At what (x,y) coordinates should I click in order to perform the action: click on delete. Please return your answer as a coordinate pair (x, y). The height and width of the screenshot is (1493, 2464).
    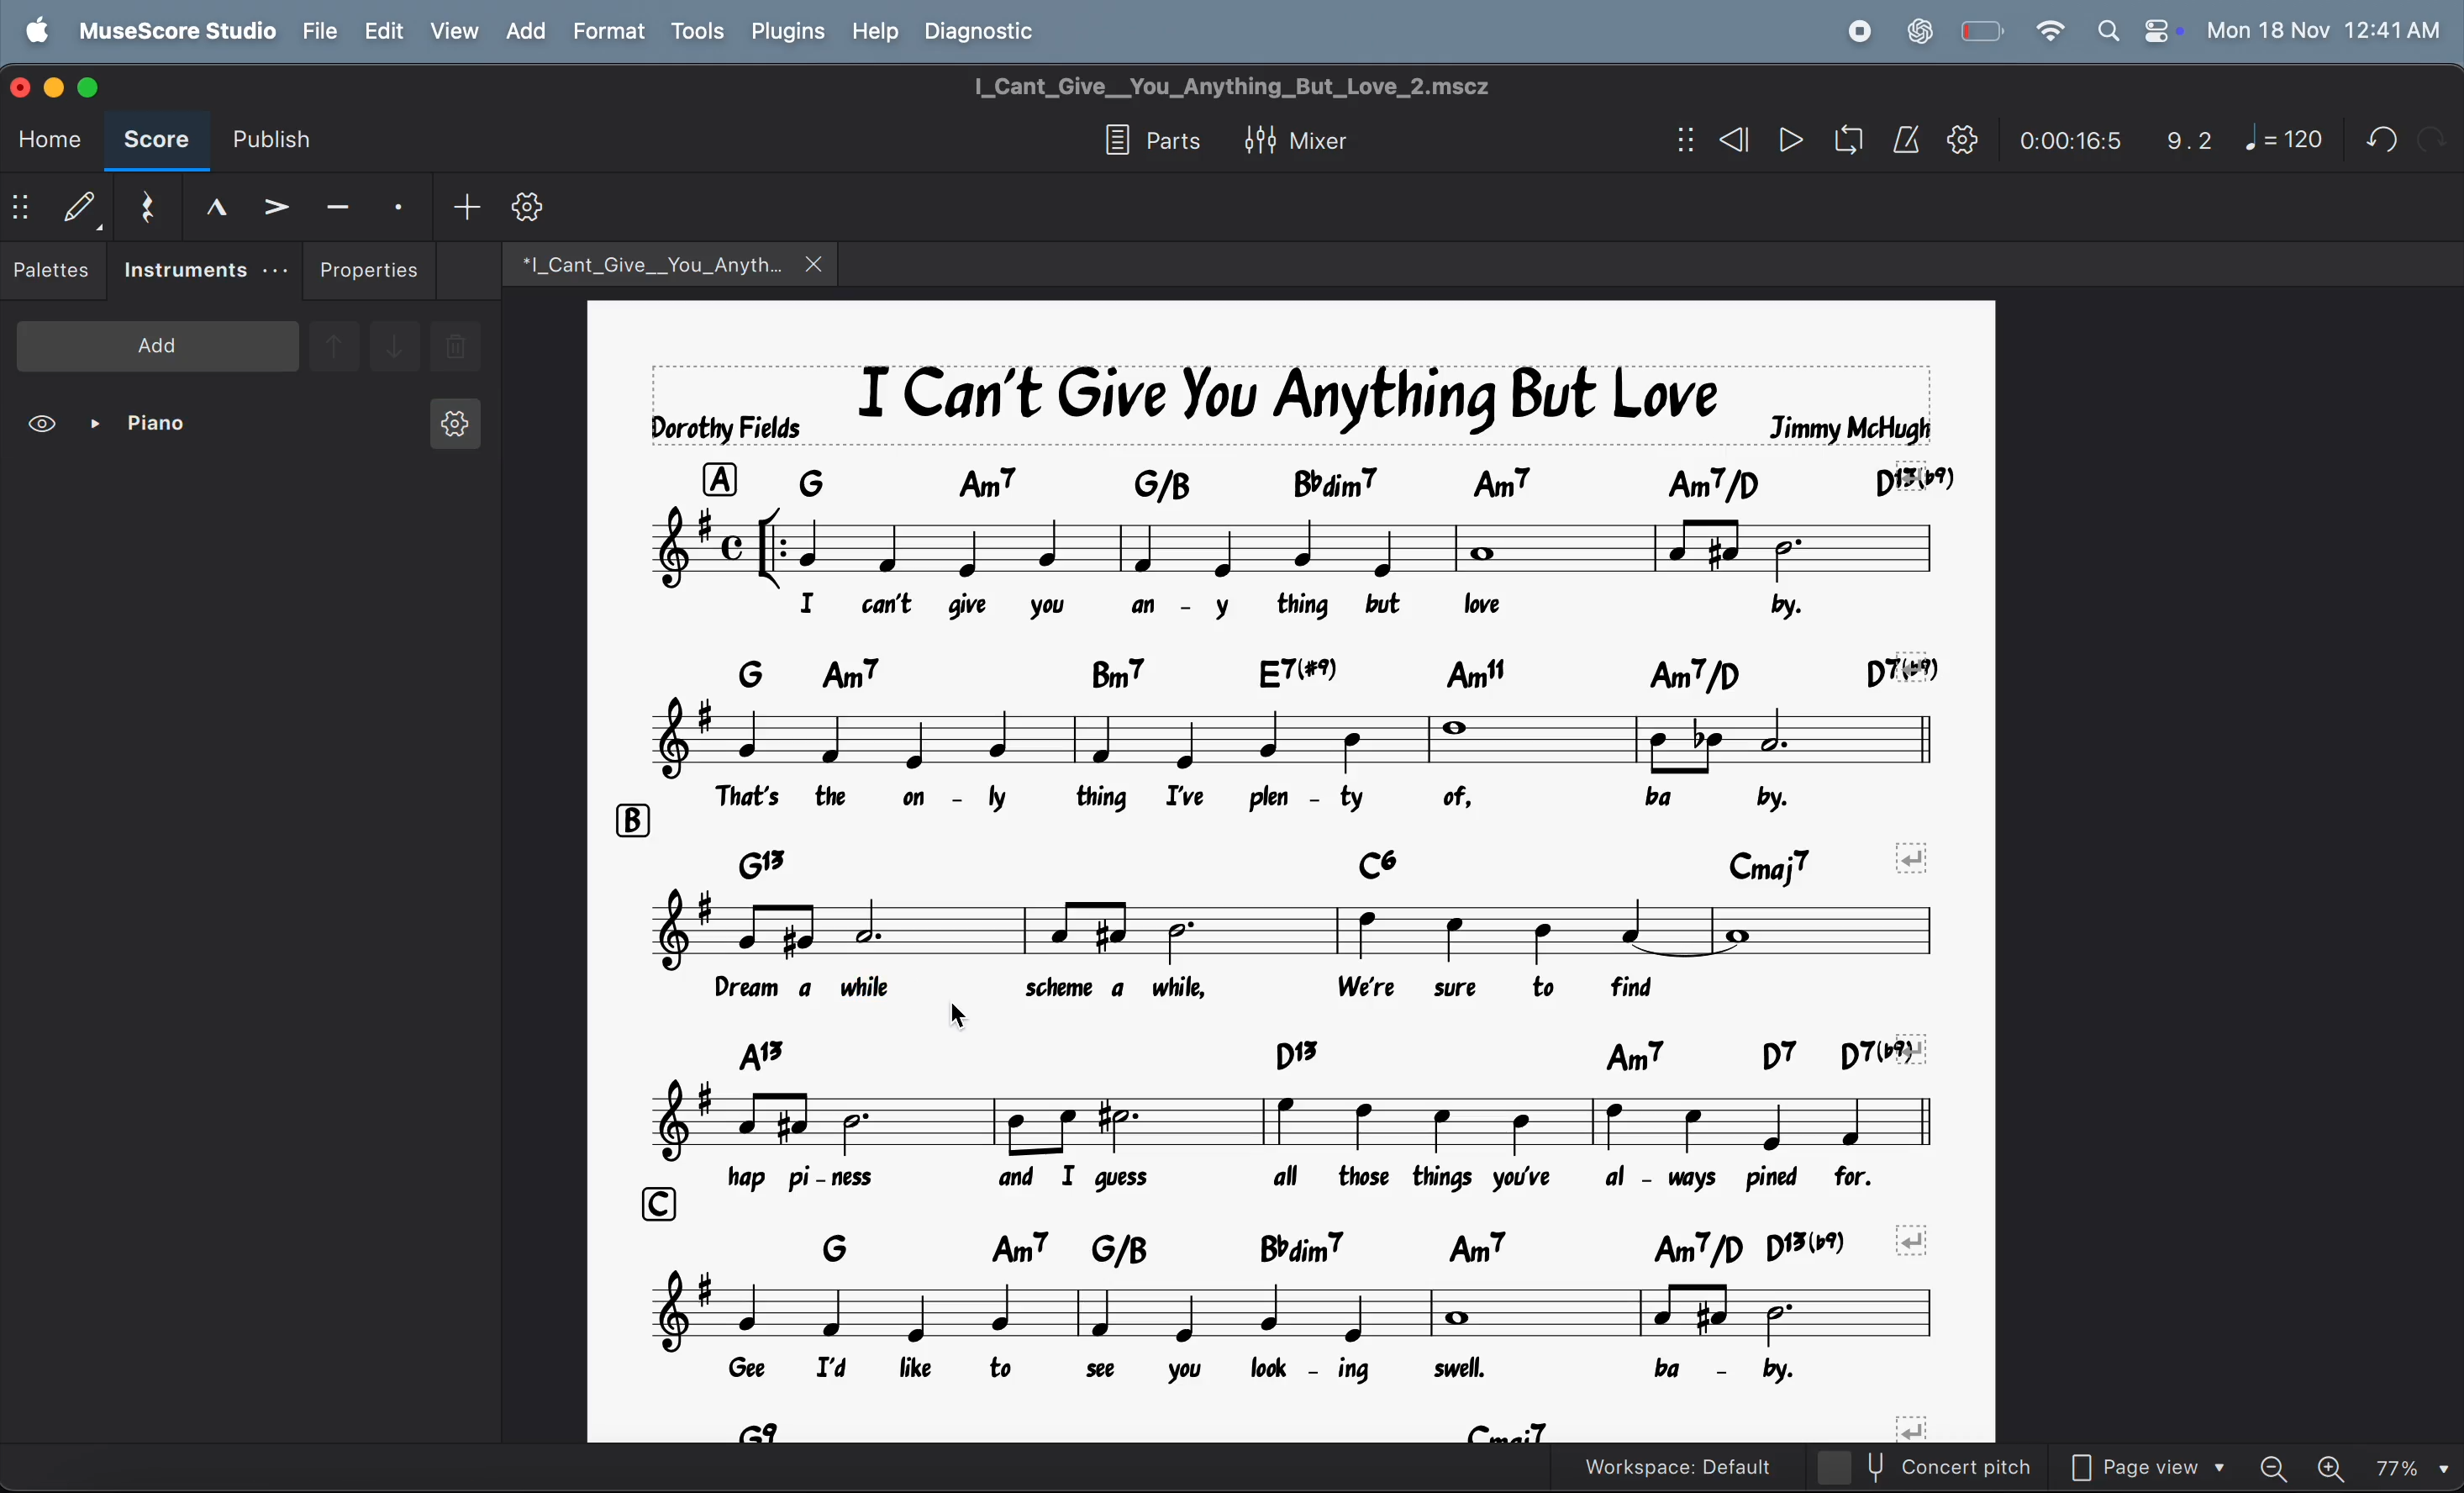
    Looking at the image, I should click on (471, 347).